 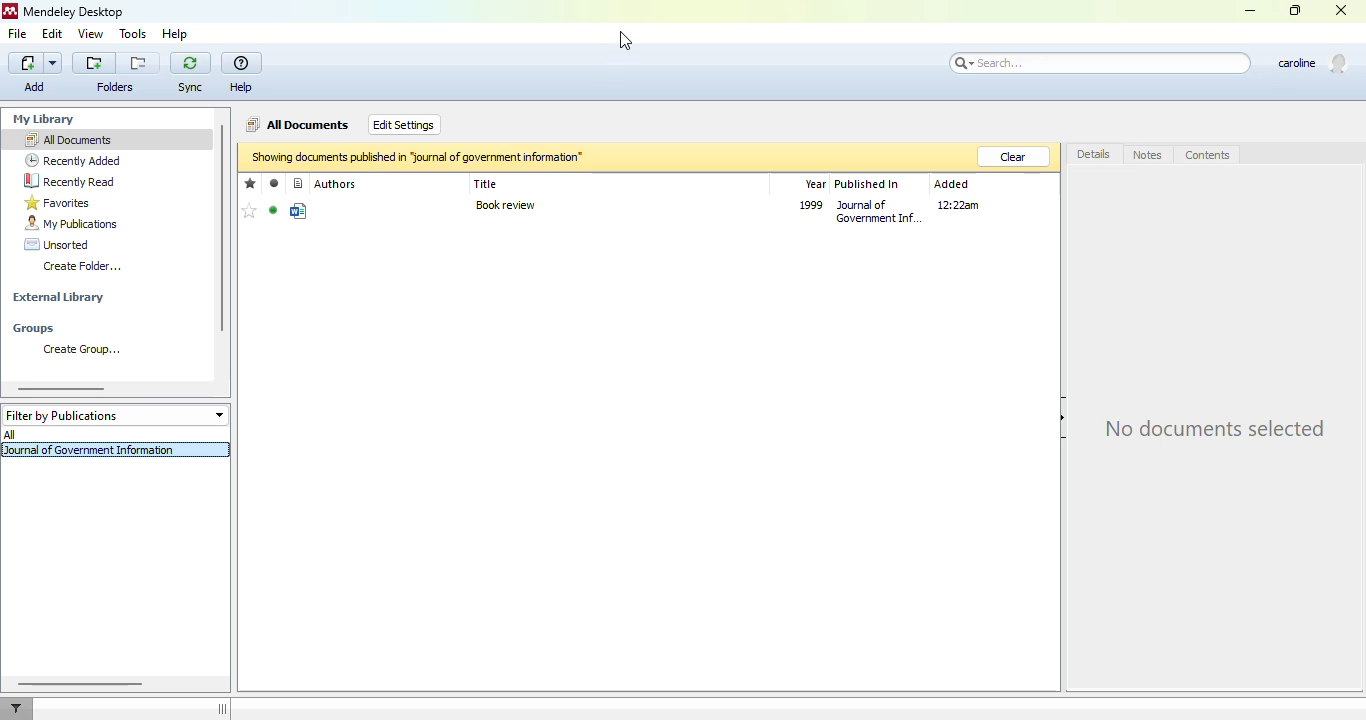 What do you see at coordinates (275, 184) in the screenshot?
I see `read/unread` at bounding box center [275, 184].